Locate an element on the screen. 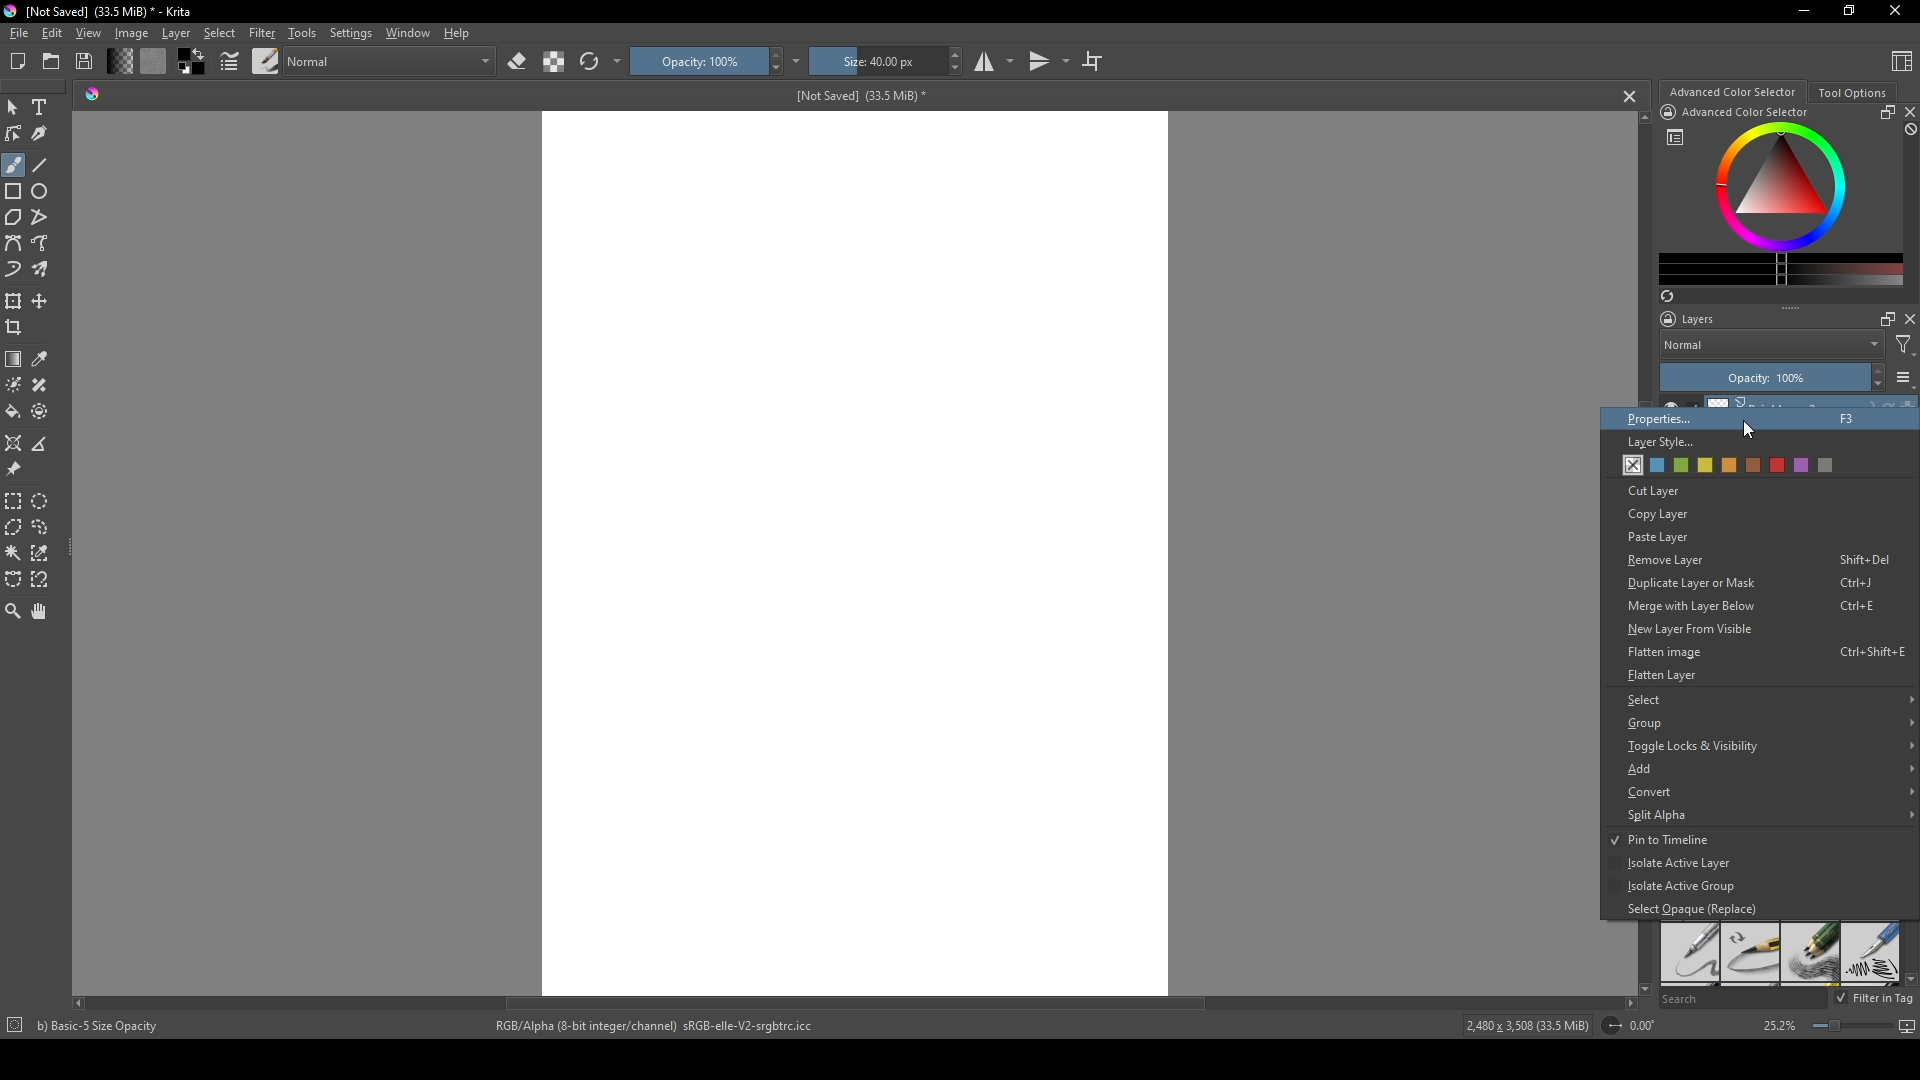 The image size is (1920, 1080). lemon is located at coordinates (1702, 466).